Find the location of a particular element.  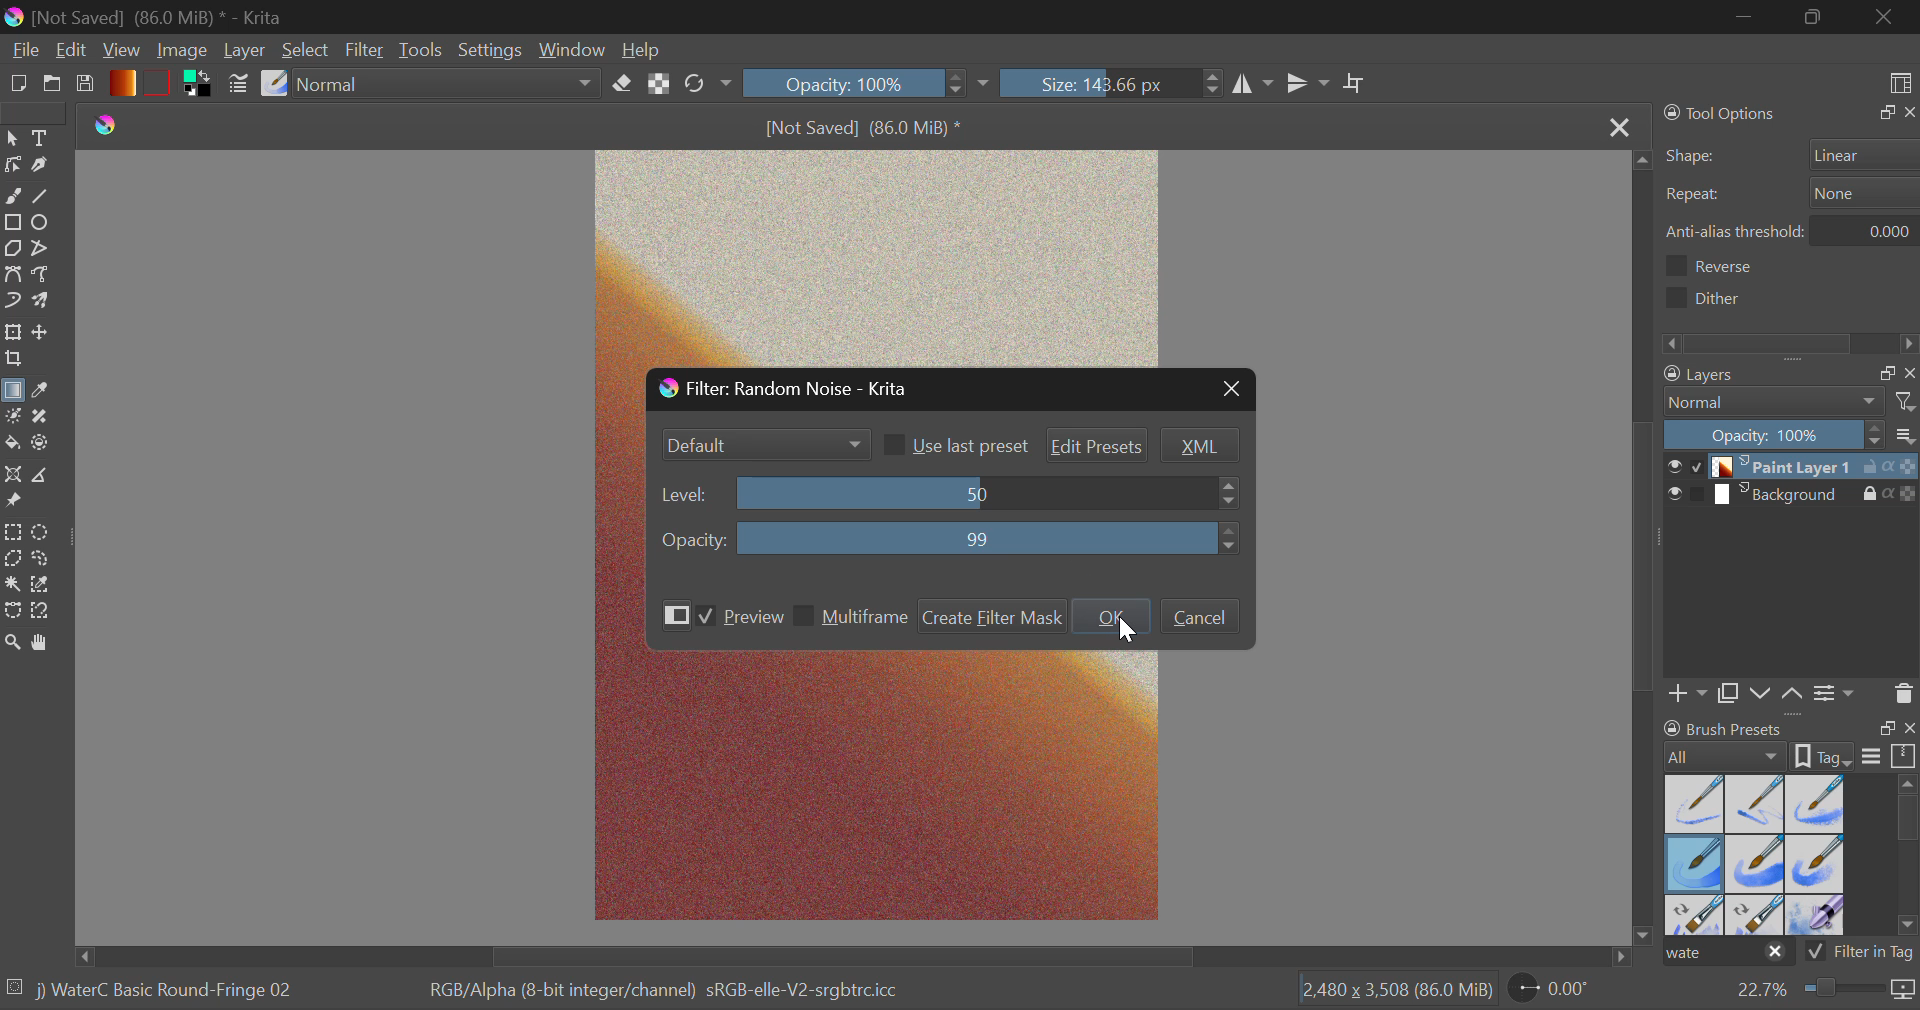

lock is located at coordinates (1873, 469).